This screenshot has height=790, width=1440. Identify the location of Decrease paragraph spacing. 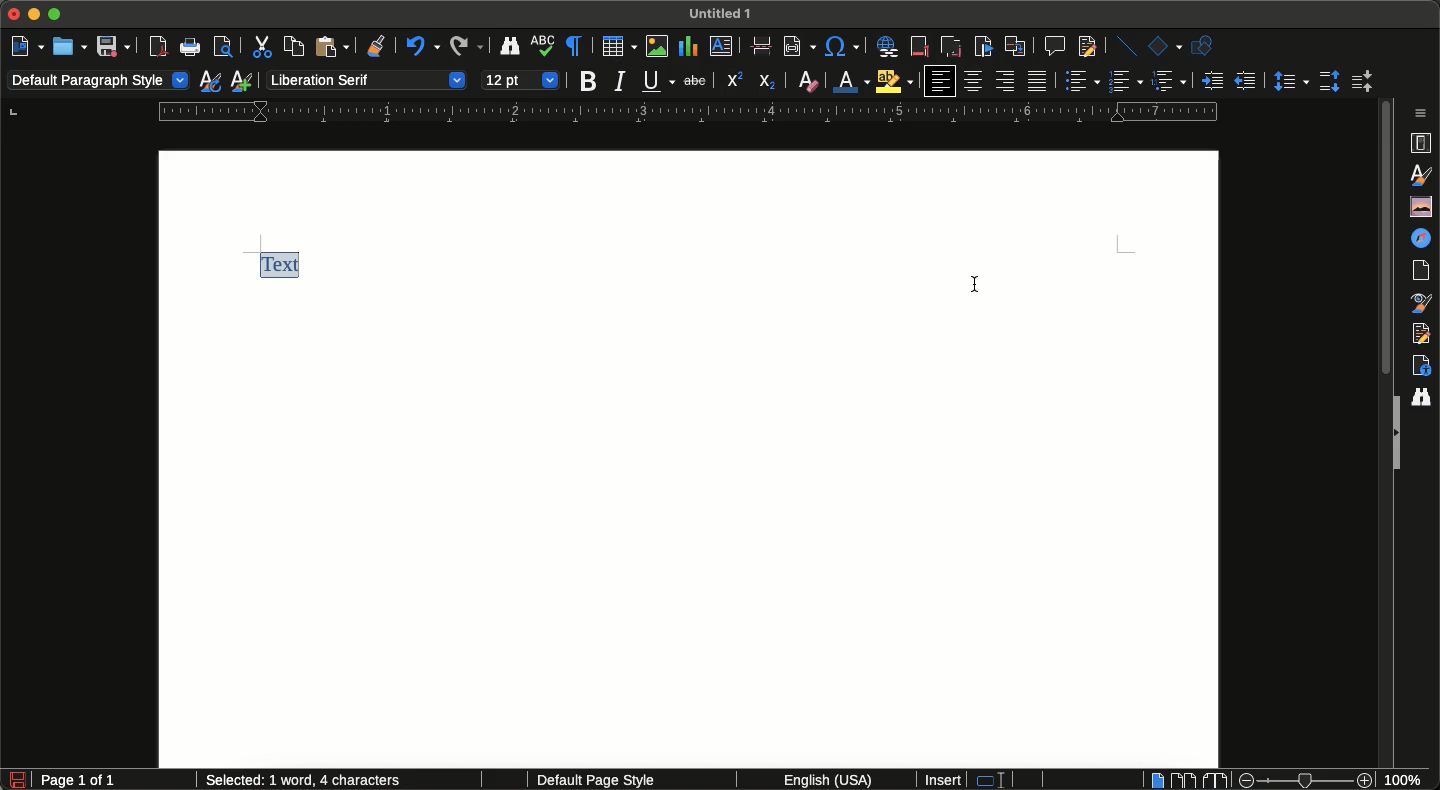
(1360, 83).